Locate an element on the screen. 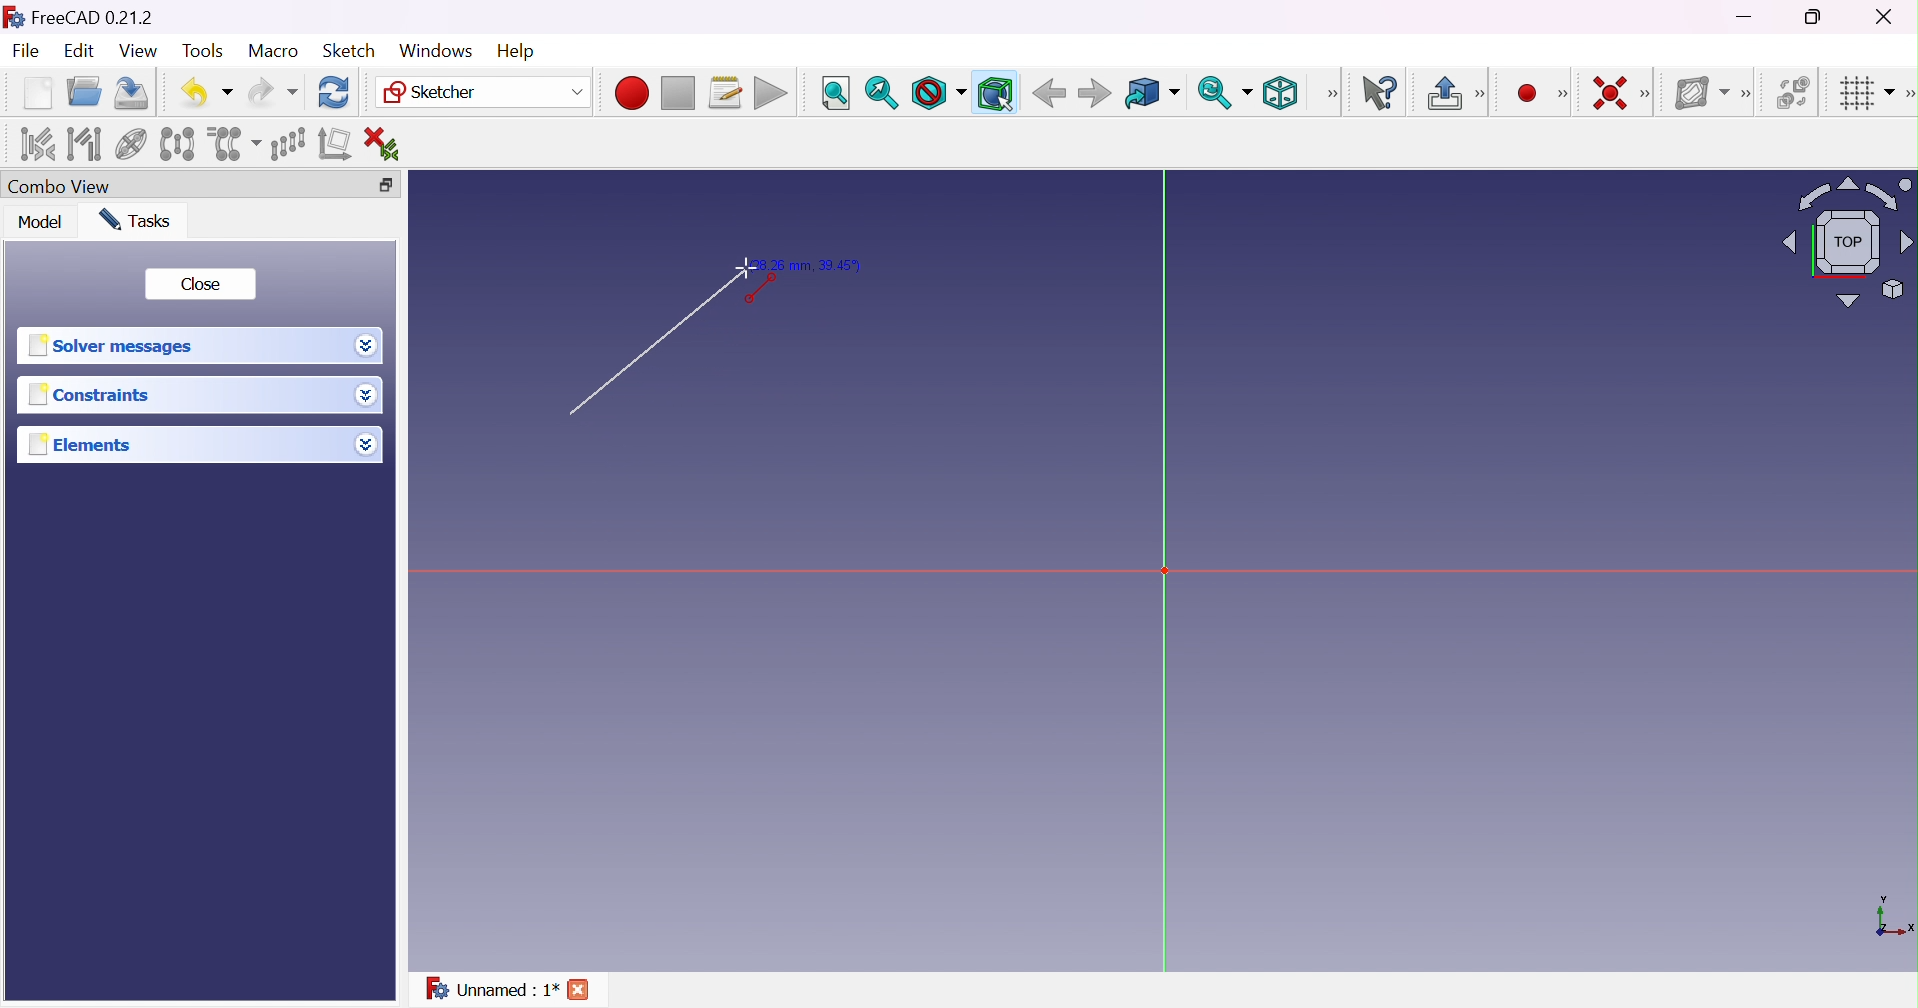 This screenshot has width=1918, height=1008. Rectangular array is located at coordinates (286, 143).